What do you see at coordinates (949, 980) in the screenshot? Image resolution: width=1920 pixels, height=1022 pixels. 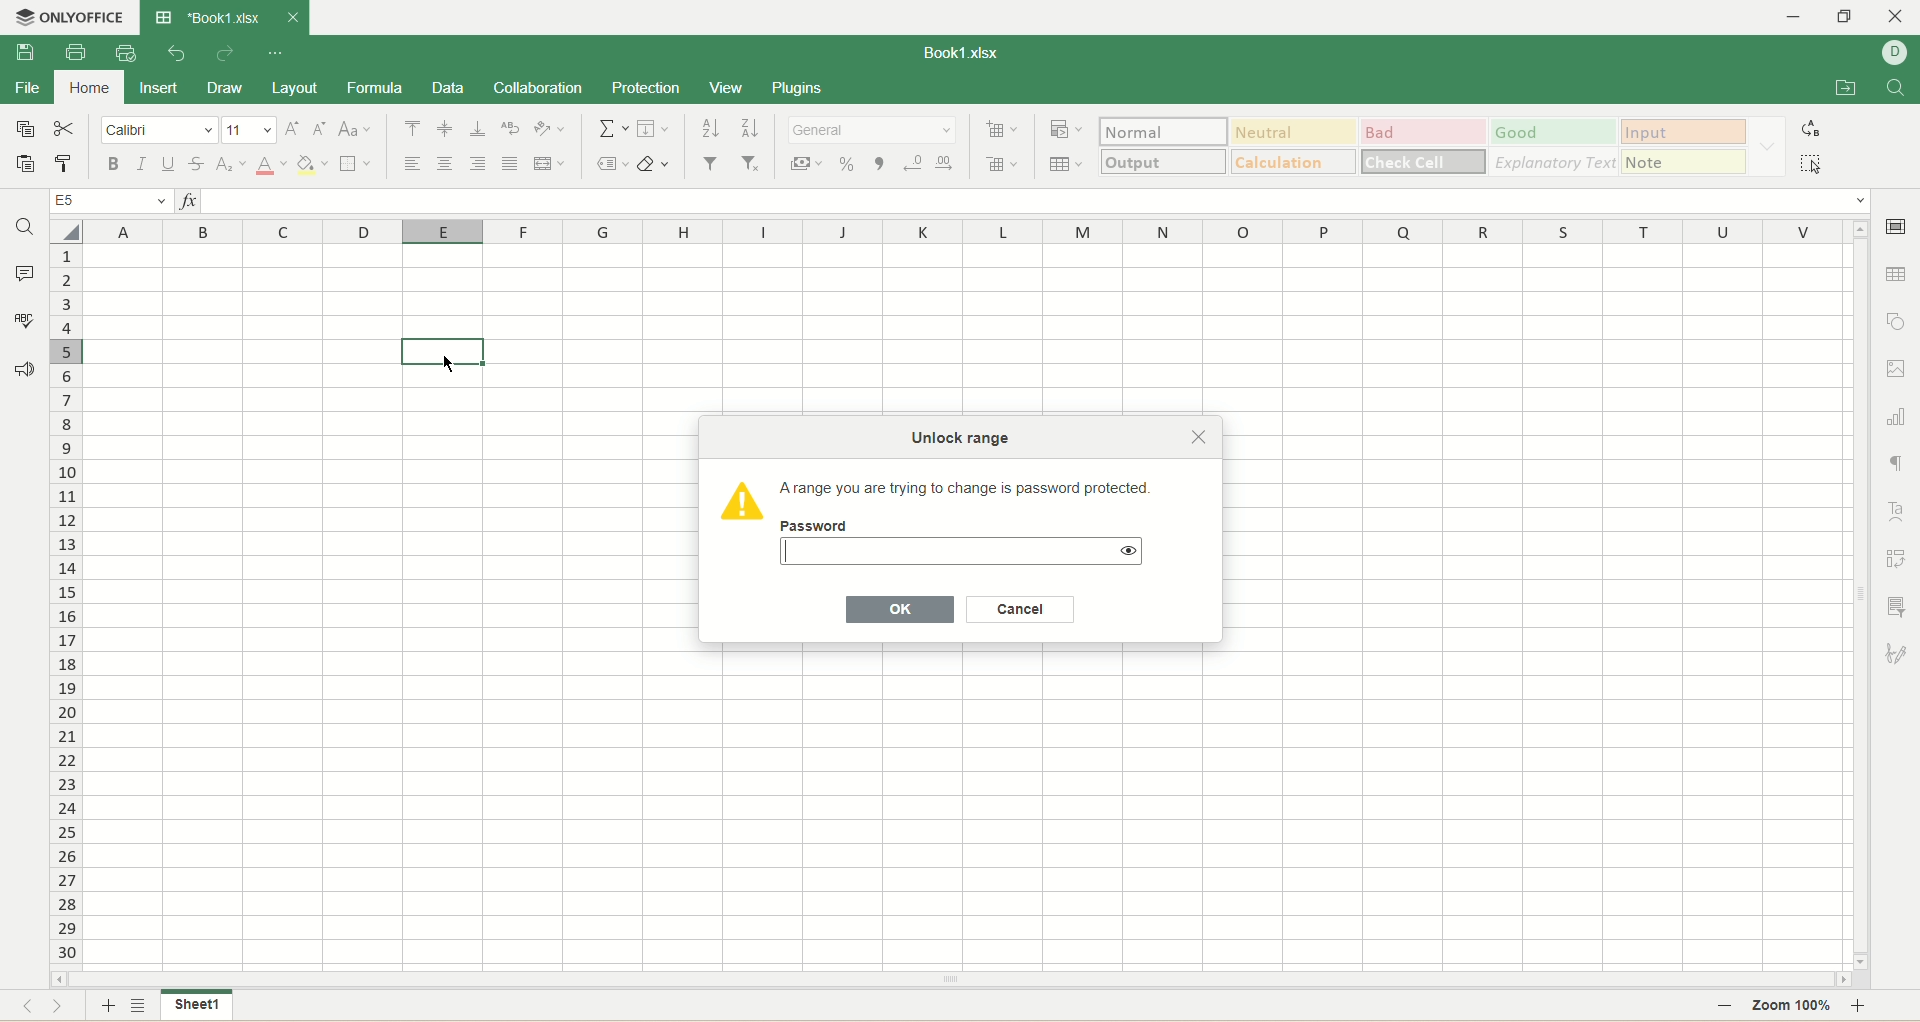 I see `horizontal scroll` at bounding box center [949, 980].